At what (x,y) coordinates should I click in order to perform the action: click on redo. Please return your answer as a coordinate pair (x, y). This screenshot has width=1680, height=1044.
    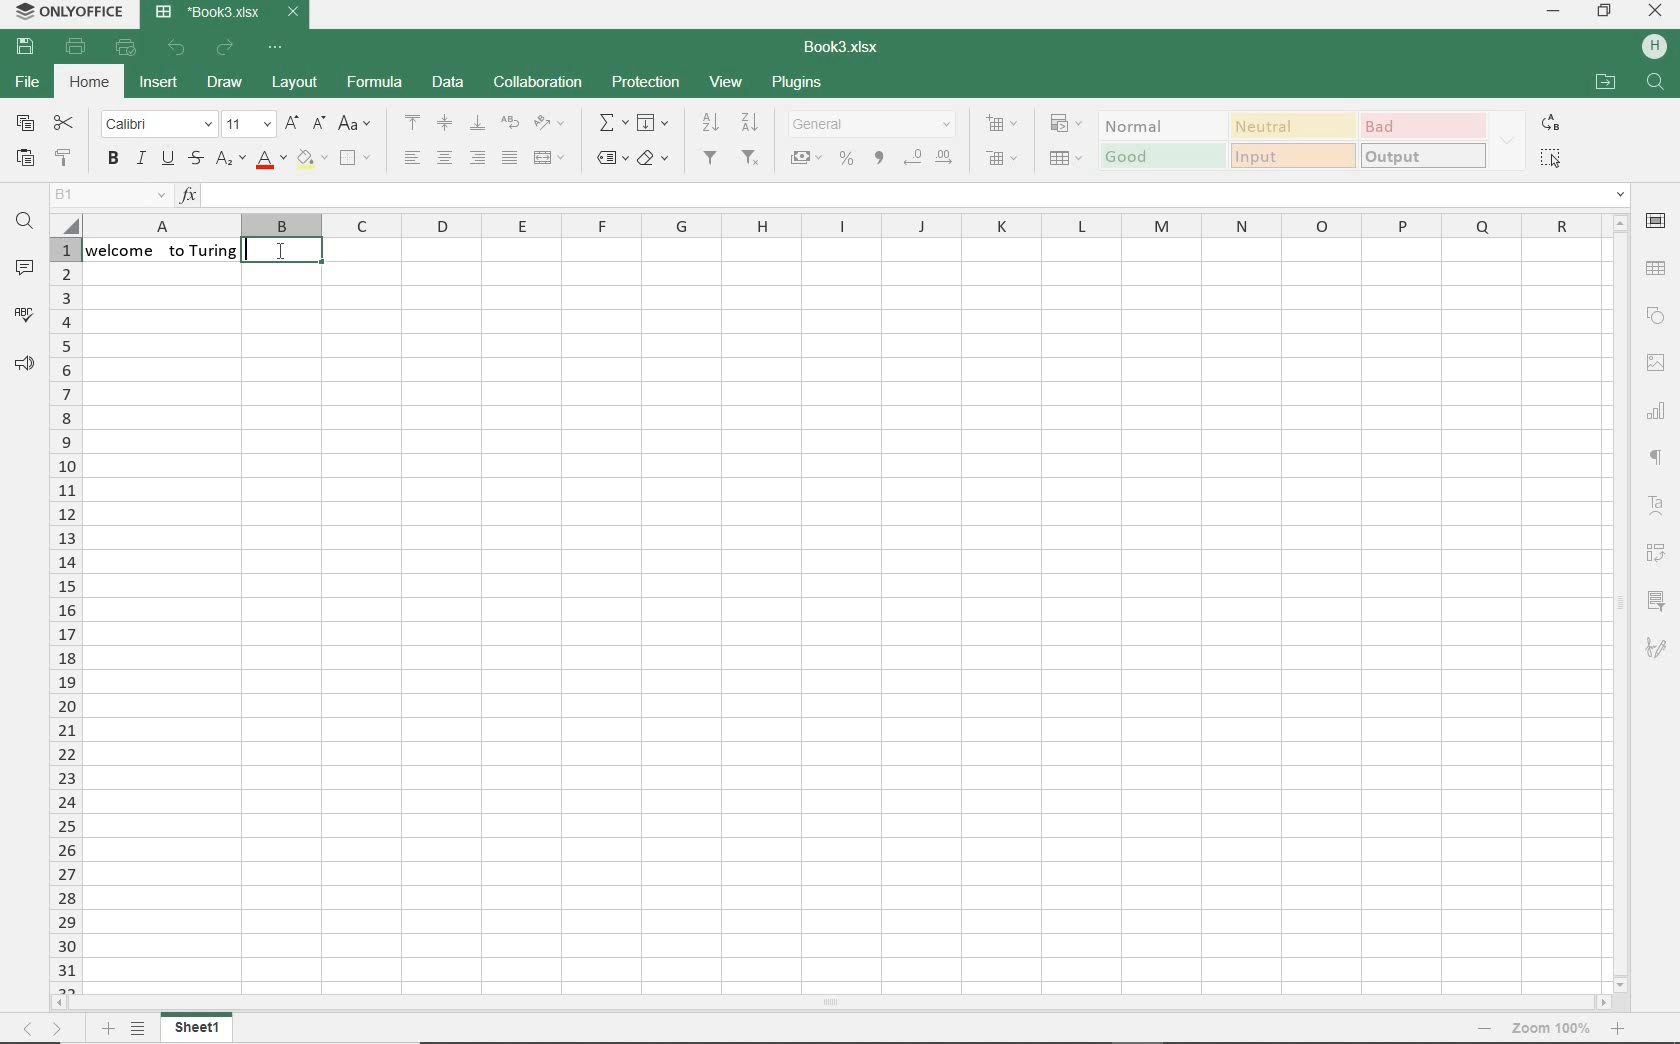
    Looking at the image, I should click on (224, 48).